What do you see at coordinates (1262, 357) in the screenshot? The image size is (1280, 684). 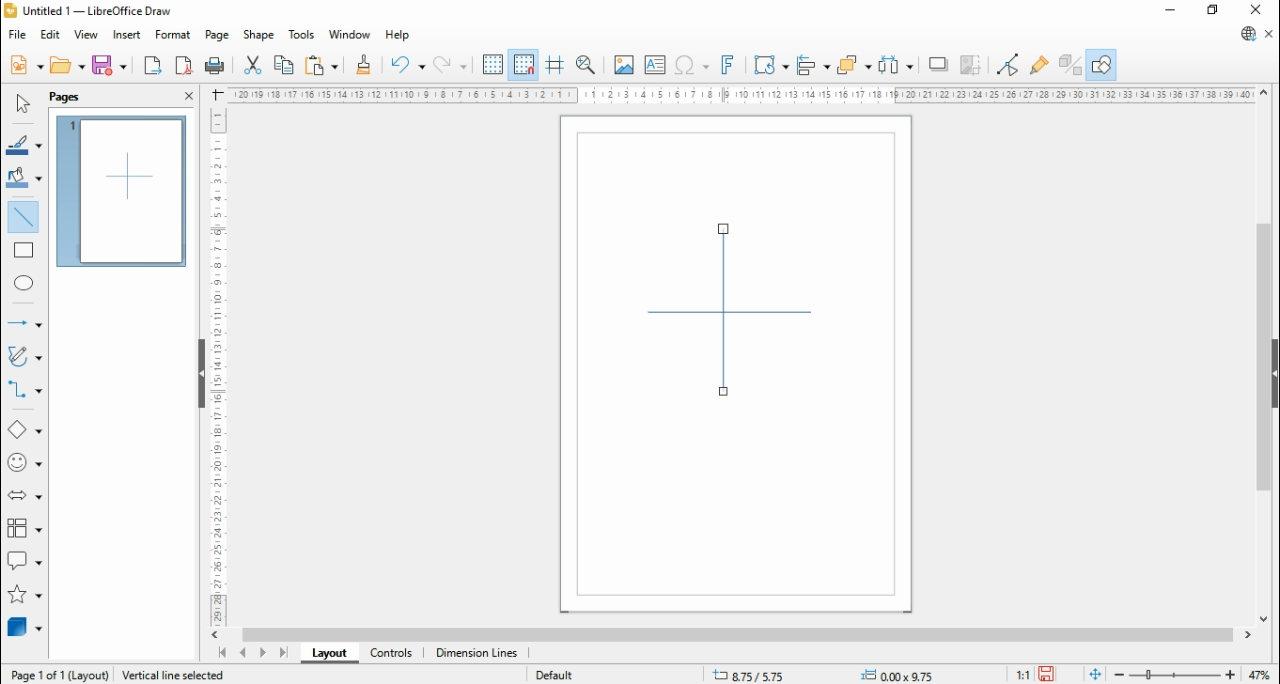 I see `scroll bar` at bounding box center [1262, 357].